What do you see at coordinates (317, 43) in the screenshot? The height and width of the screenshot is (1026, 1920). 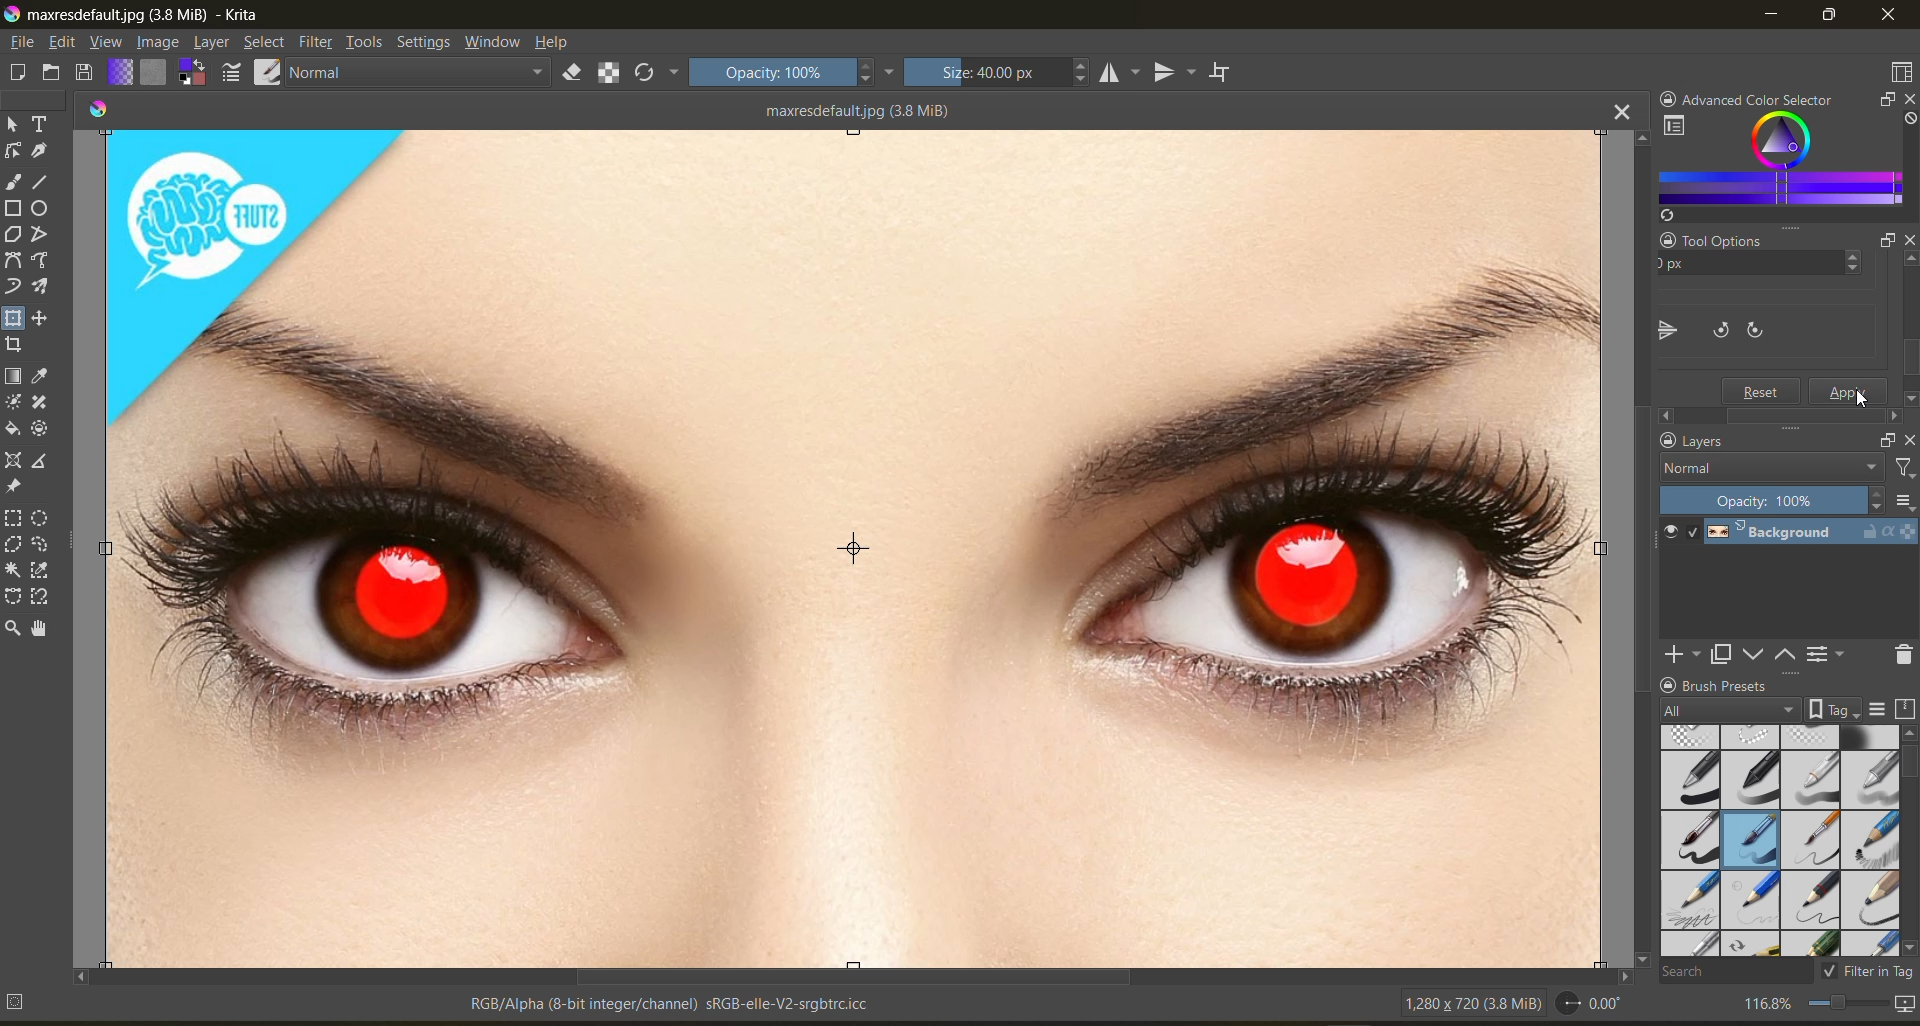 I see `filters` at bounding box center [317, 43].